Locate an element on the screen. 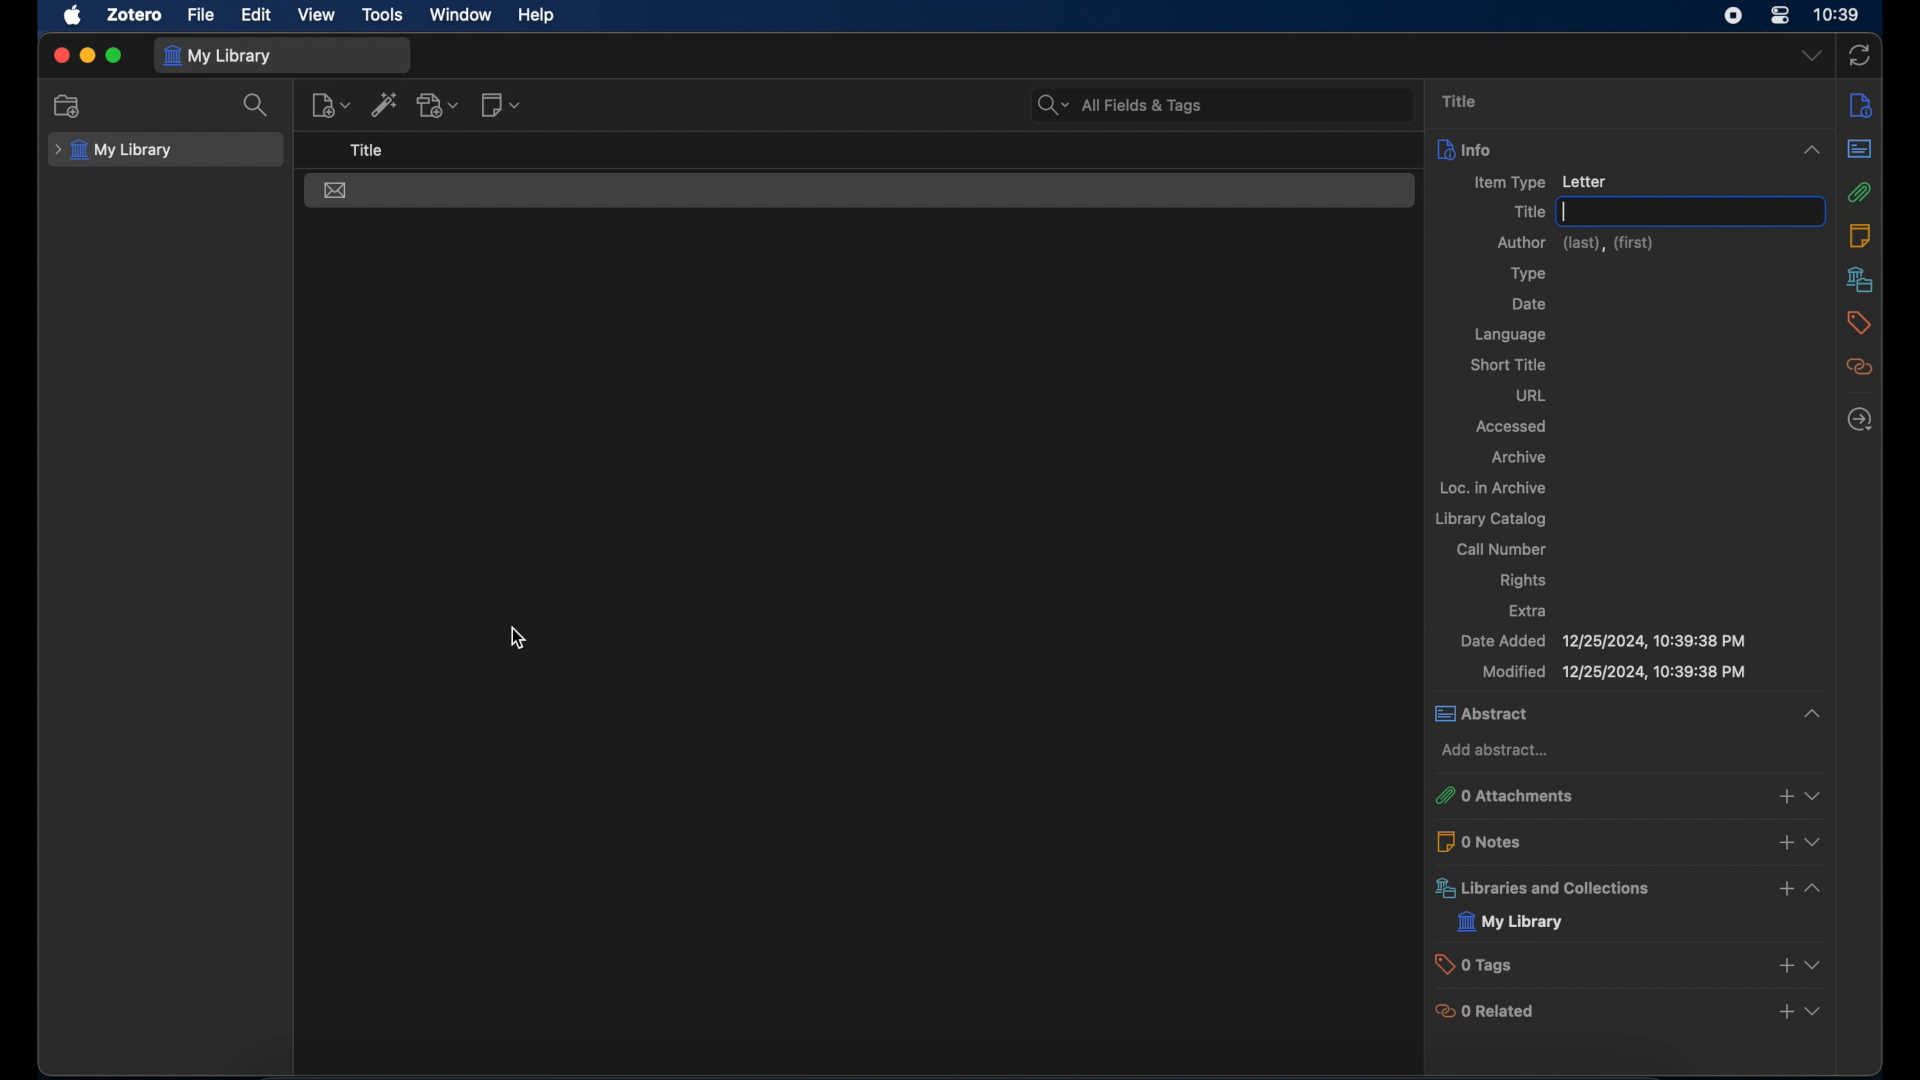  language is located at coordinates (1516, 334).